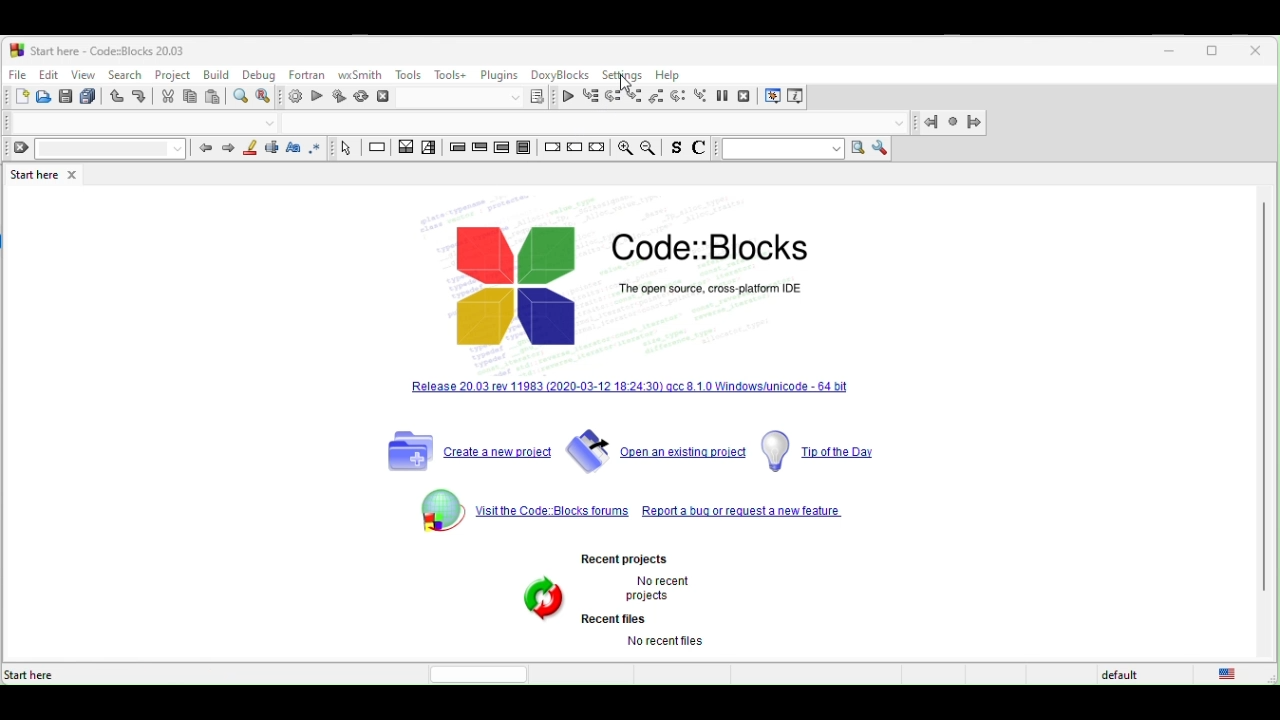  Describe the element at coordinates (827, 448) in the screenshot. I see `tip of the day` at that location.